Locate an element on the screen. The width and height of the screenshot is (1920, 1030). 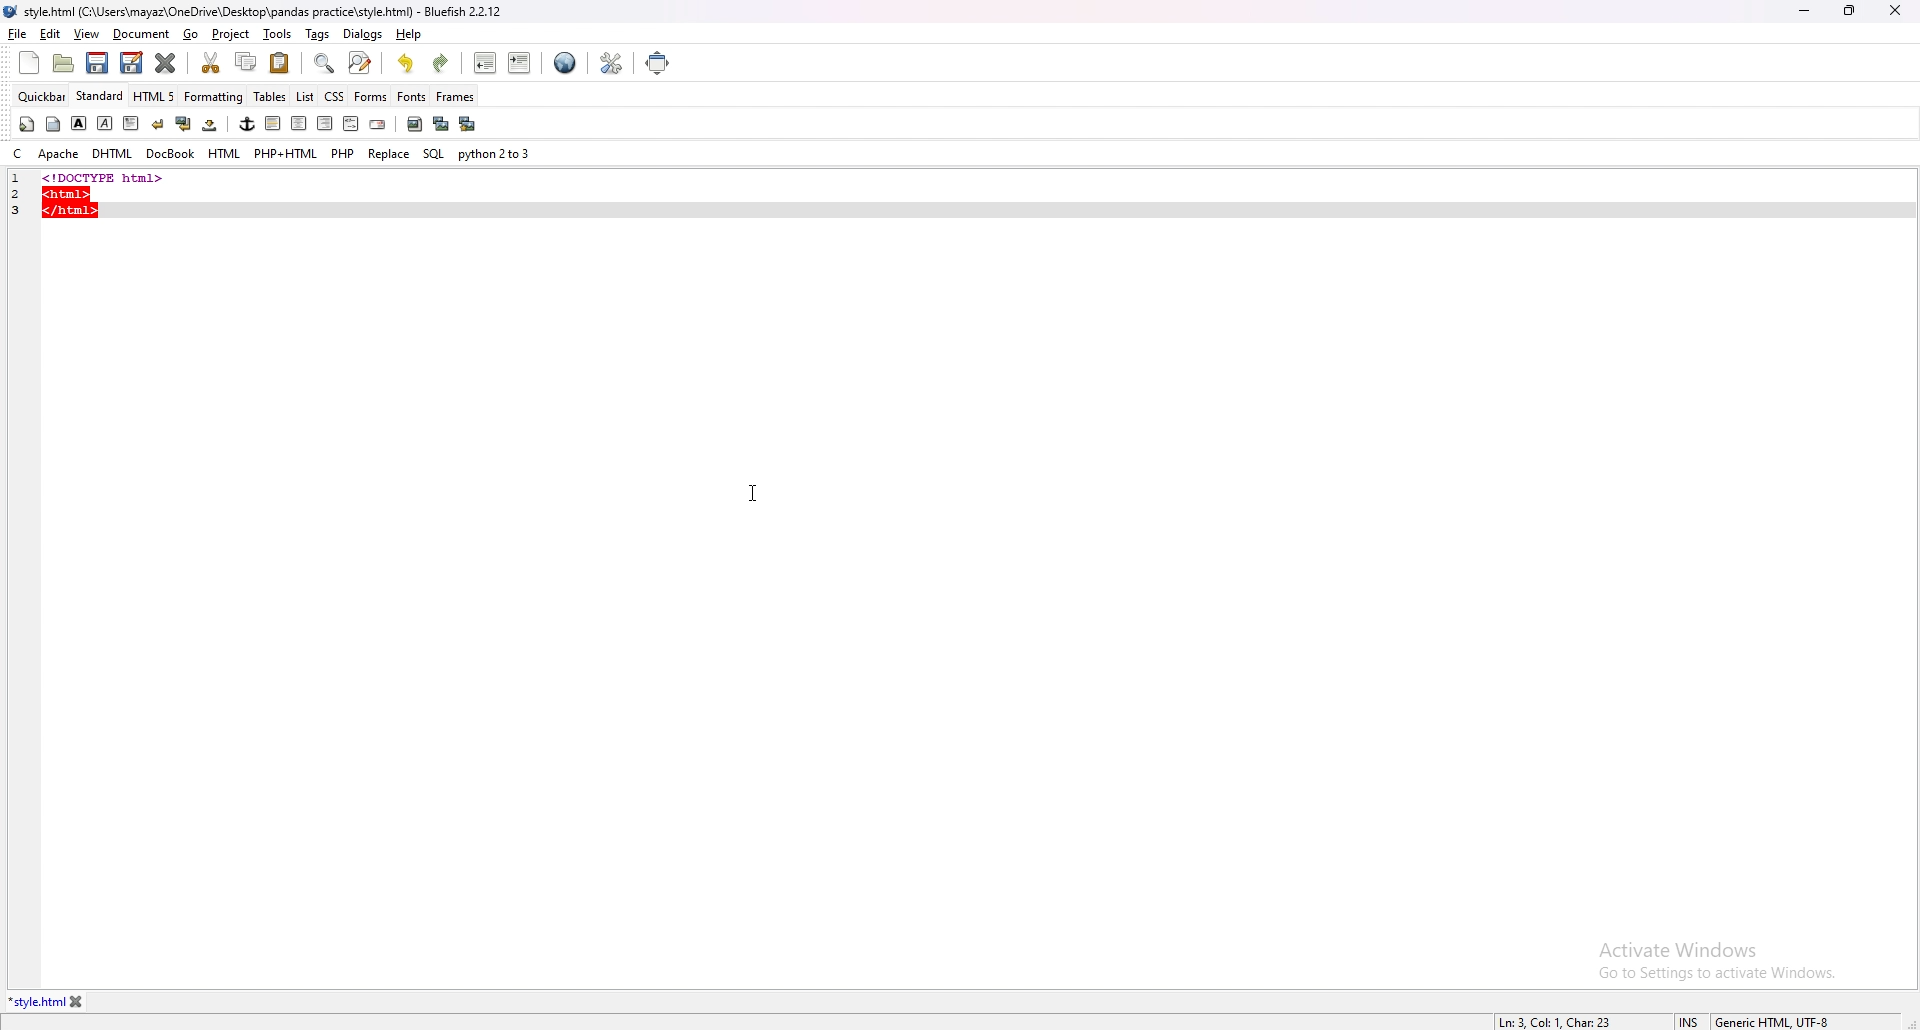
paste is located at coordinates (280, 62).